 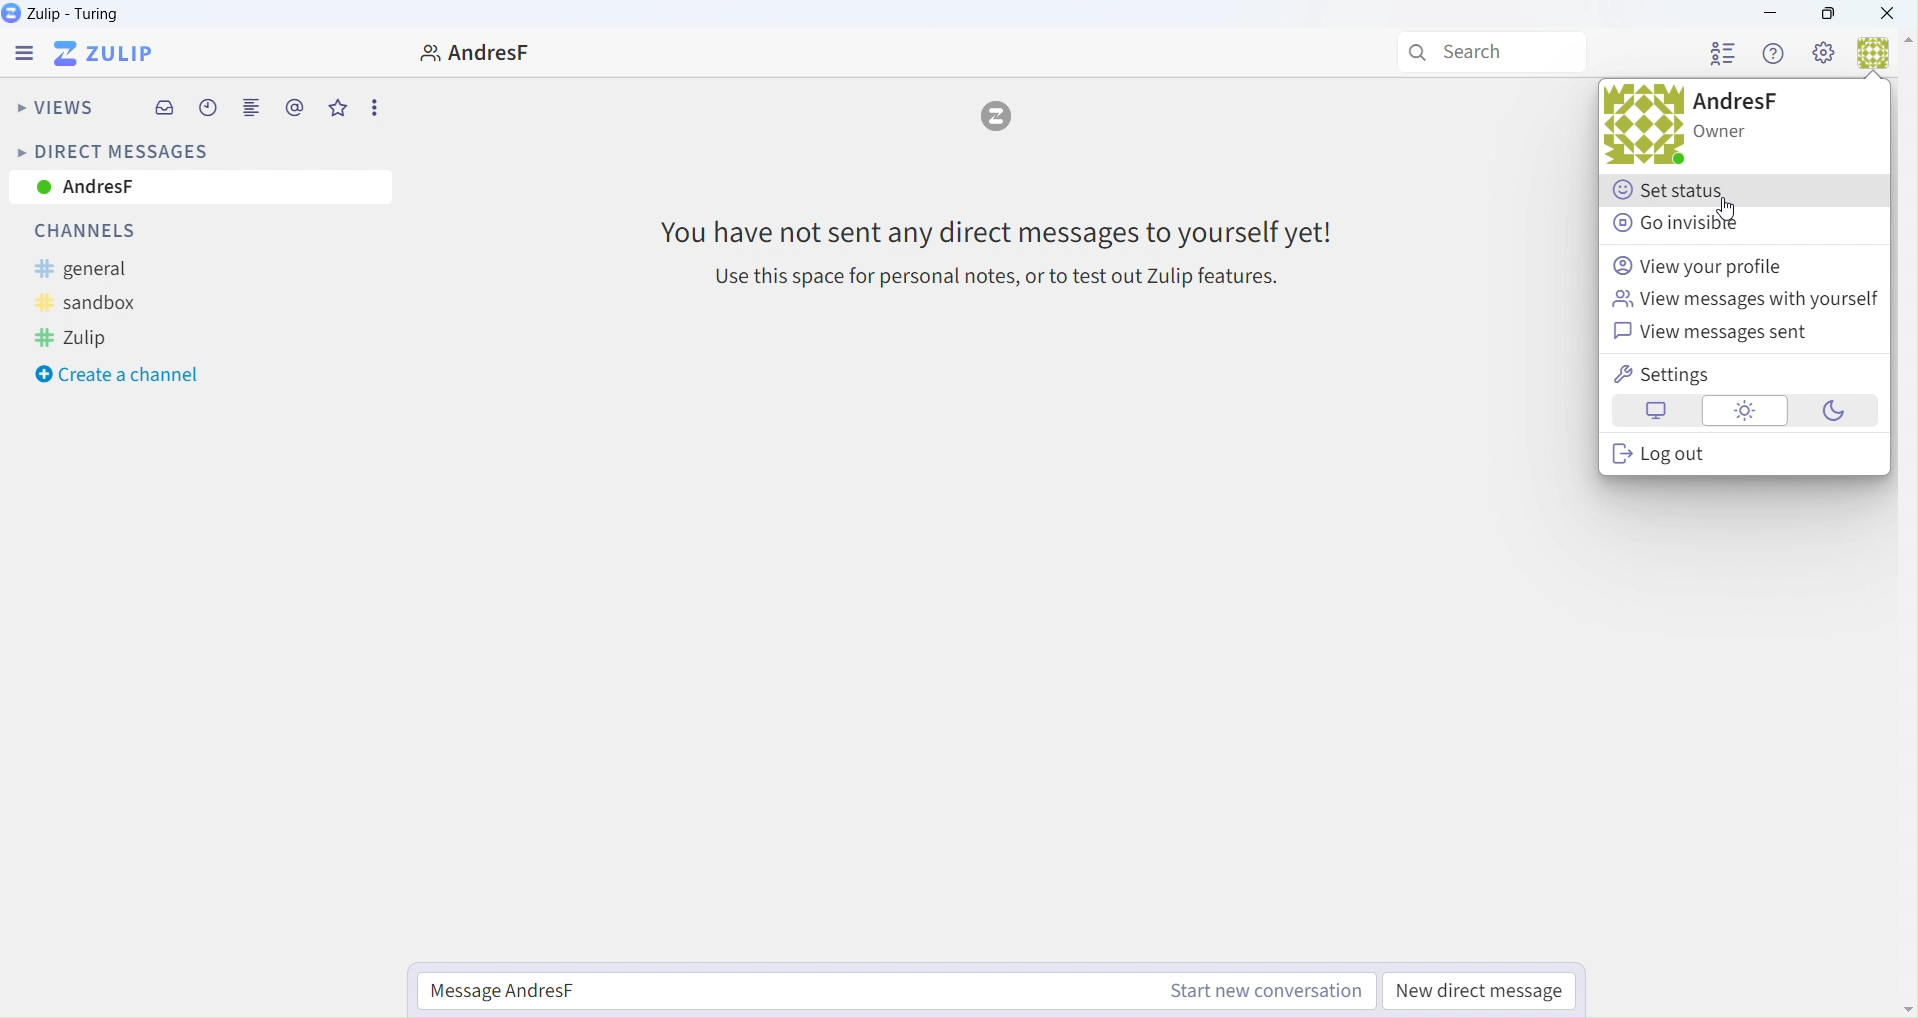 I want to click on Mentions, so click(x=295, y=108).